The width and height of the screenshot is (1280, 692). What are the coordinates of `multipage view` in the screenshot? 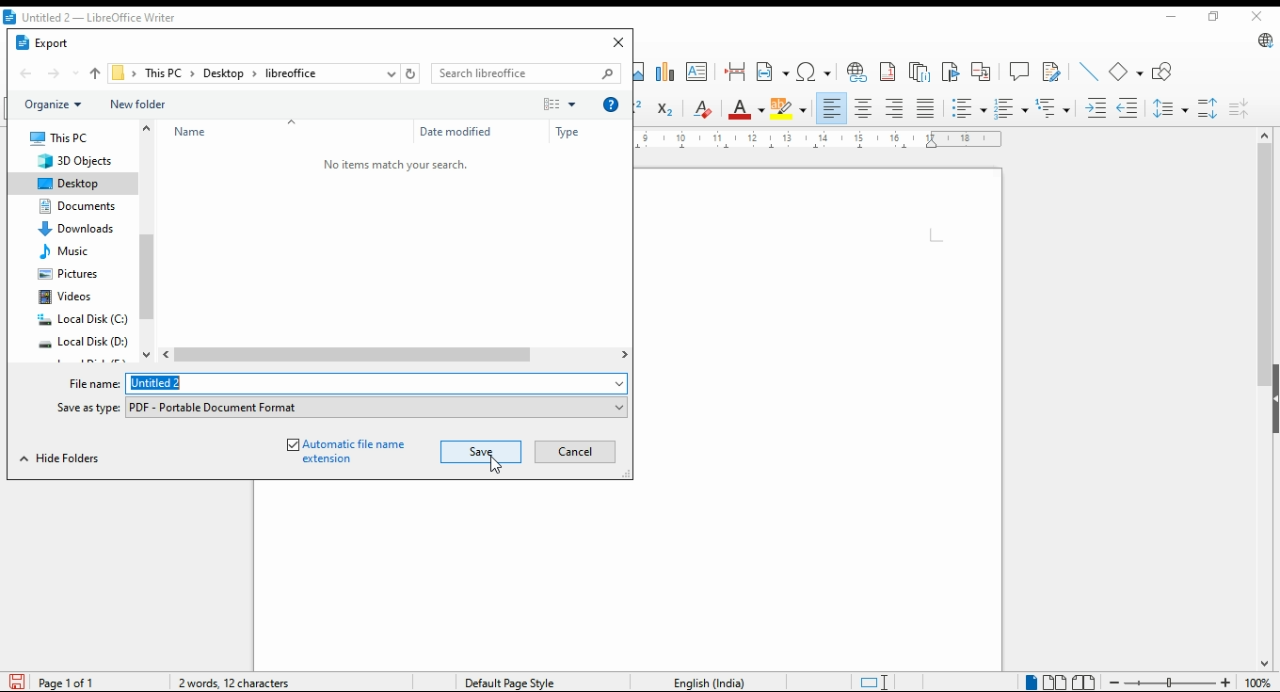 It's located at (1056, 682).